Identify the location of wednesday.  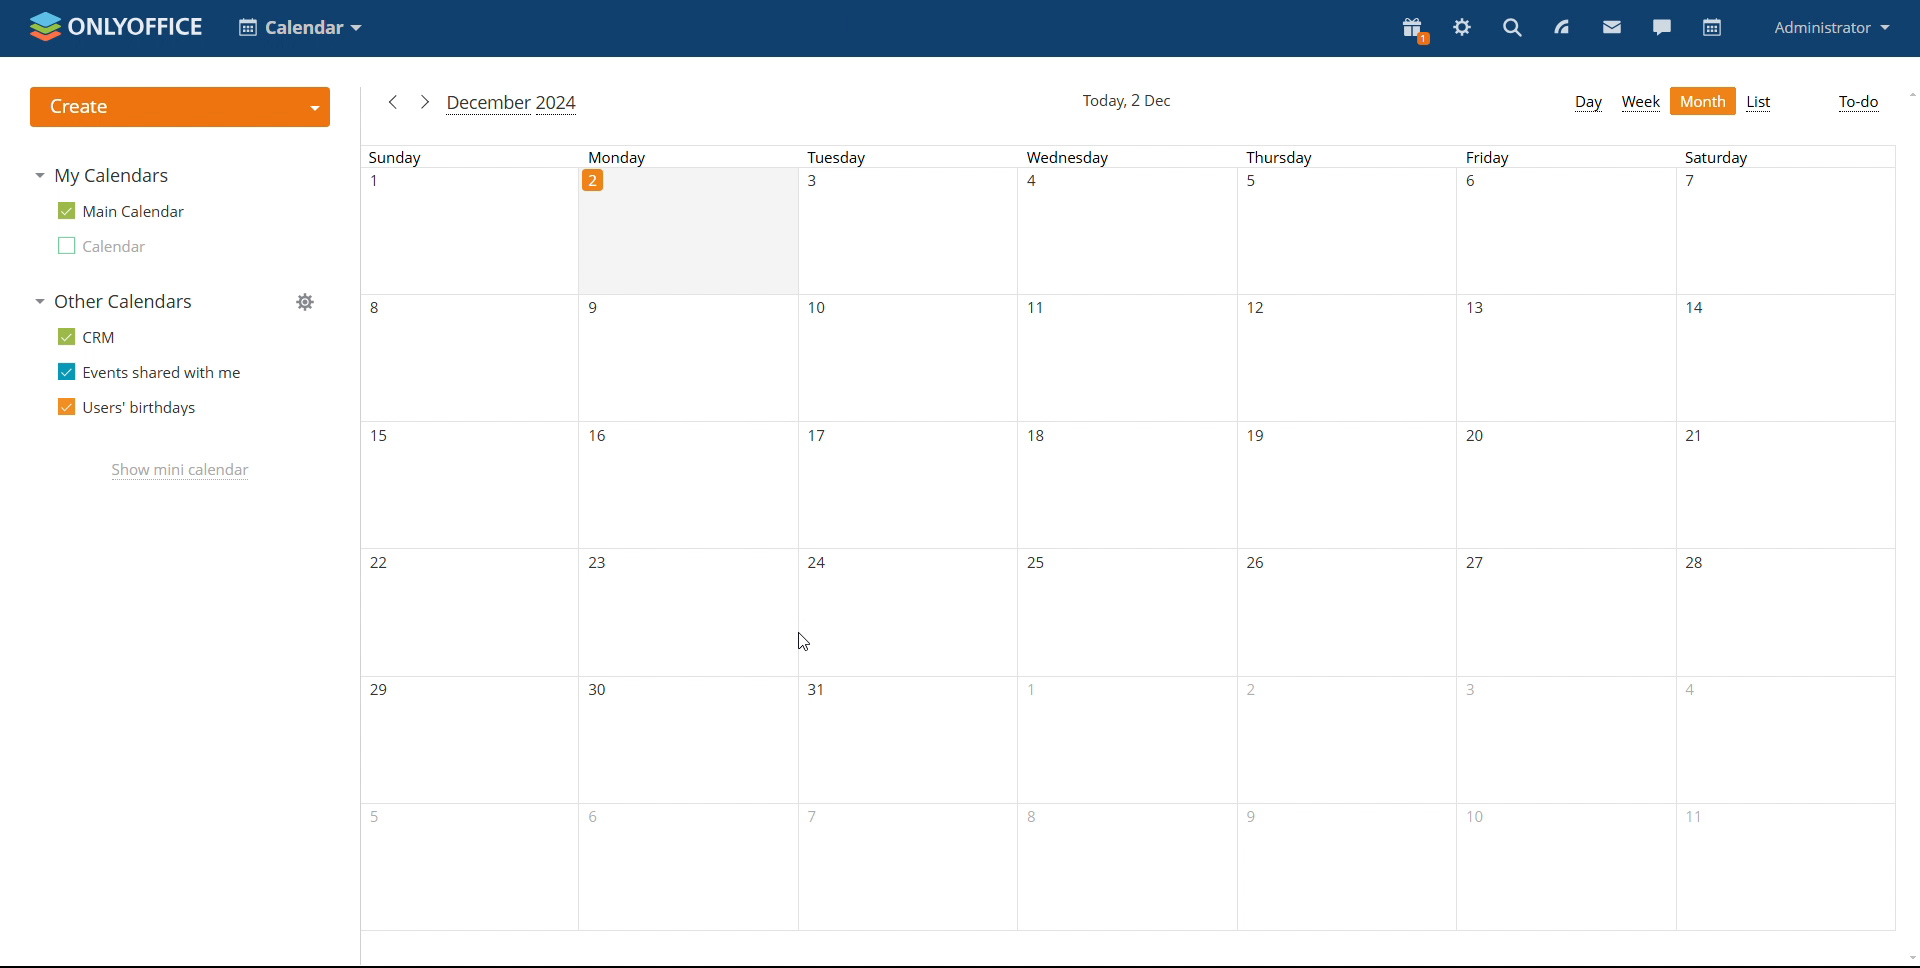
(1122, 538).